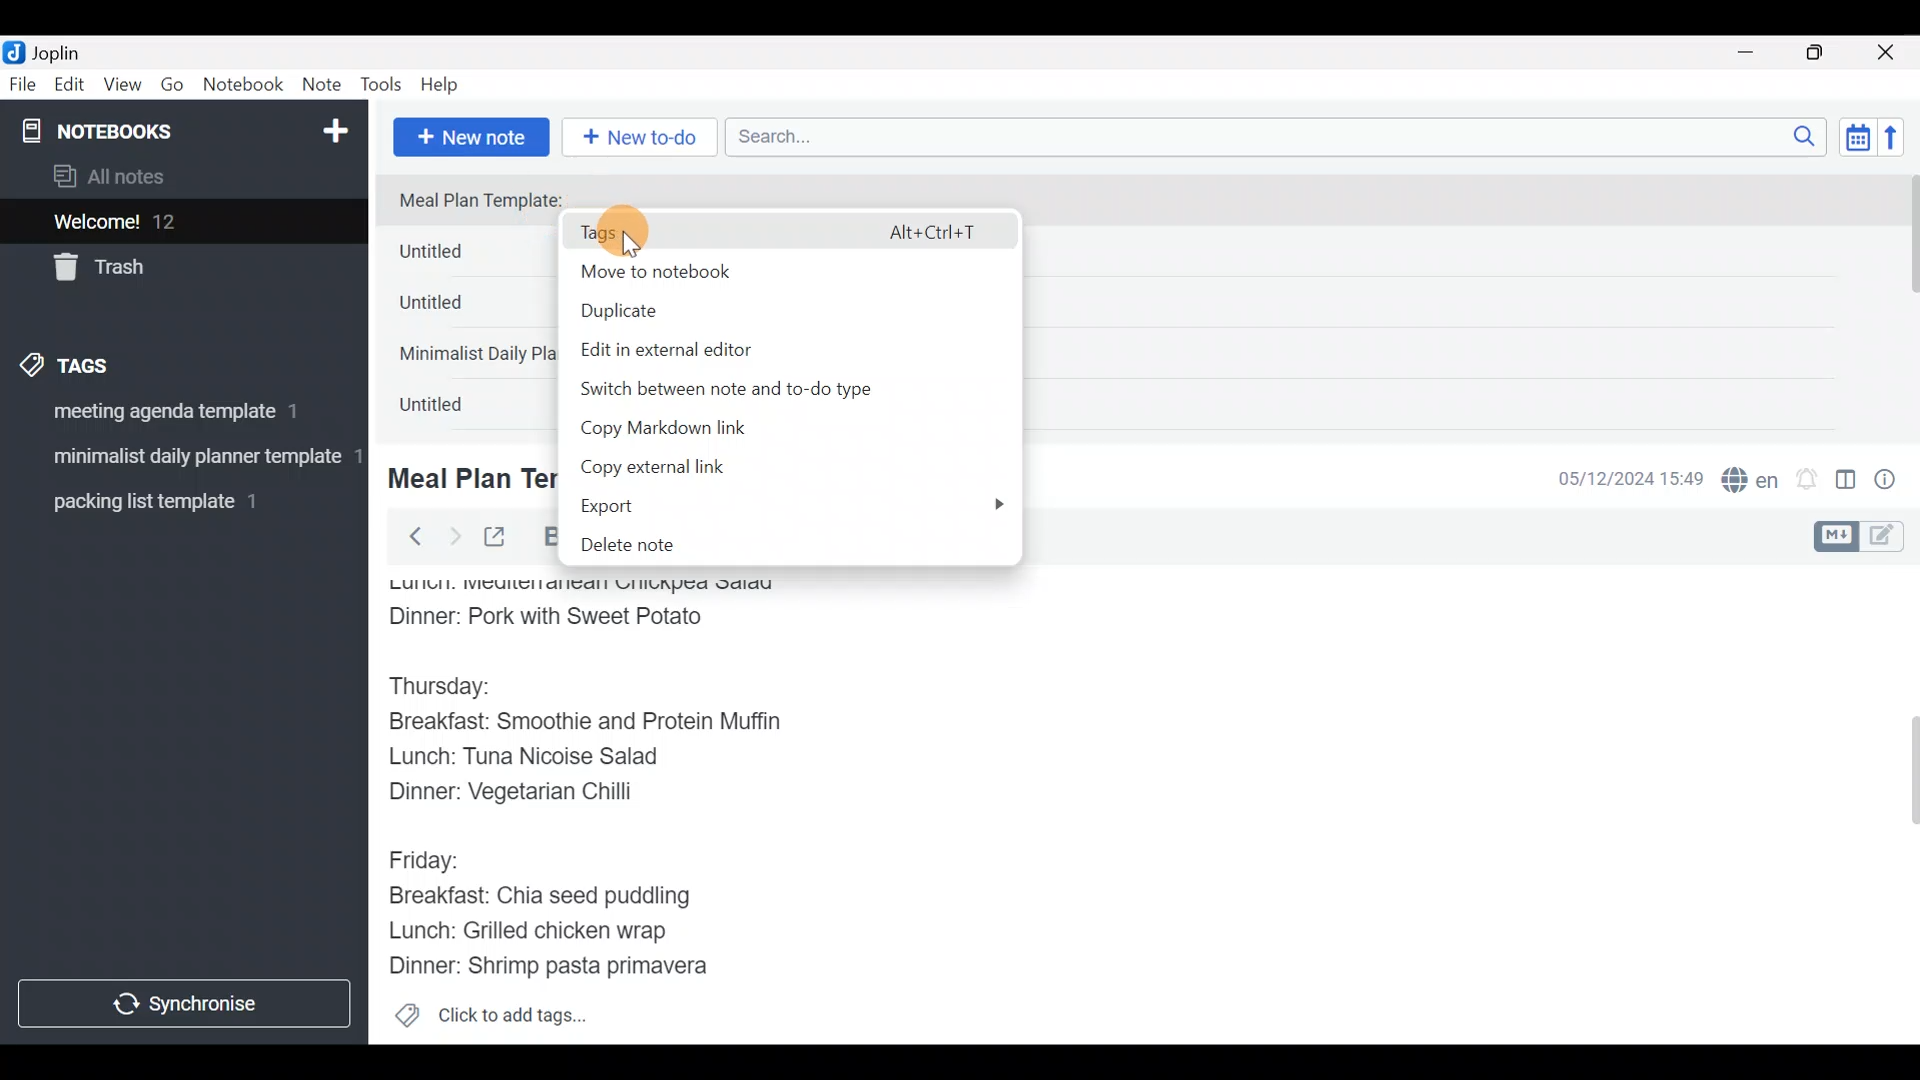 This screenshot has width=1920, height=1080. What do you see at coordinates (69, 50) in the screenshot?
I see `Joplin` at bounding box center [69, 50].